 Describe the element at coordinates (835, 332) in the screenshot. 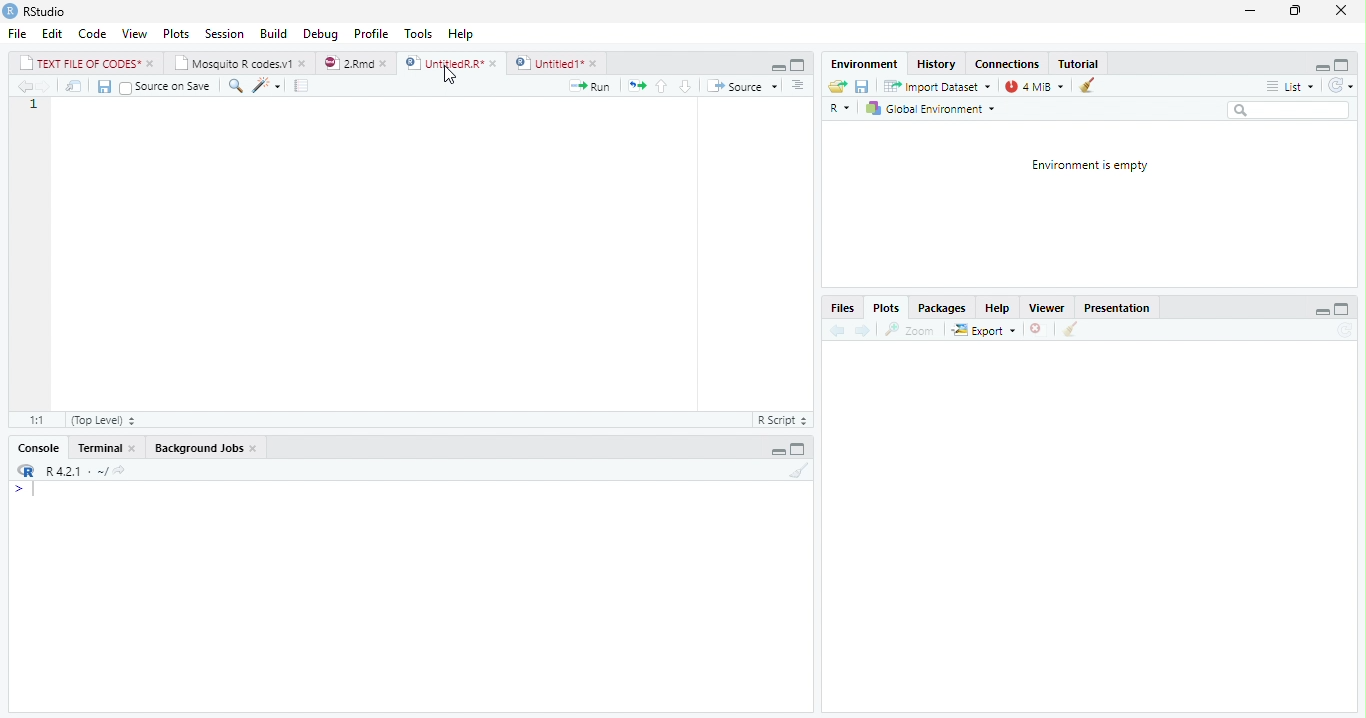

I see `go back` at that location.